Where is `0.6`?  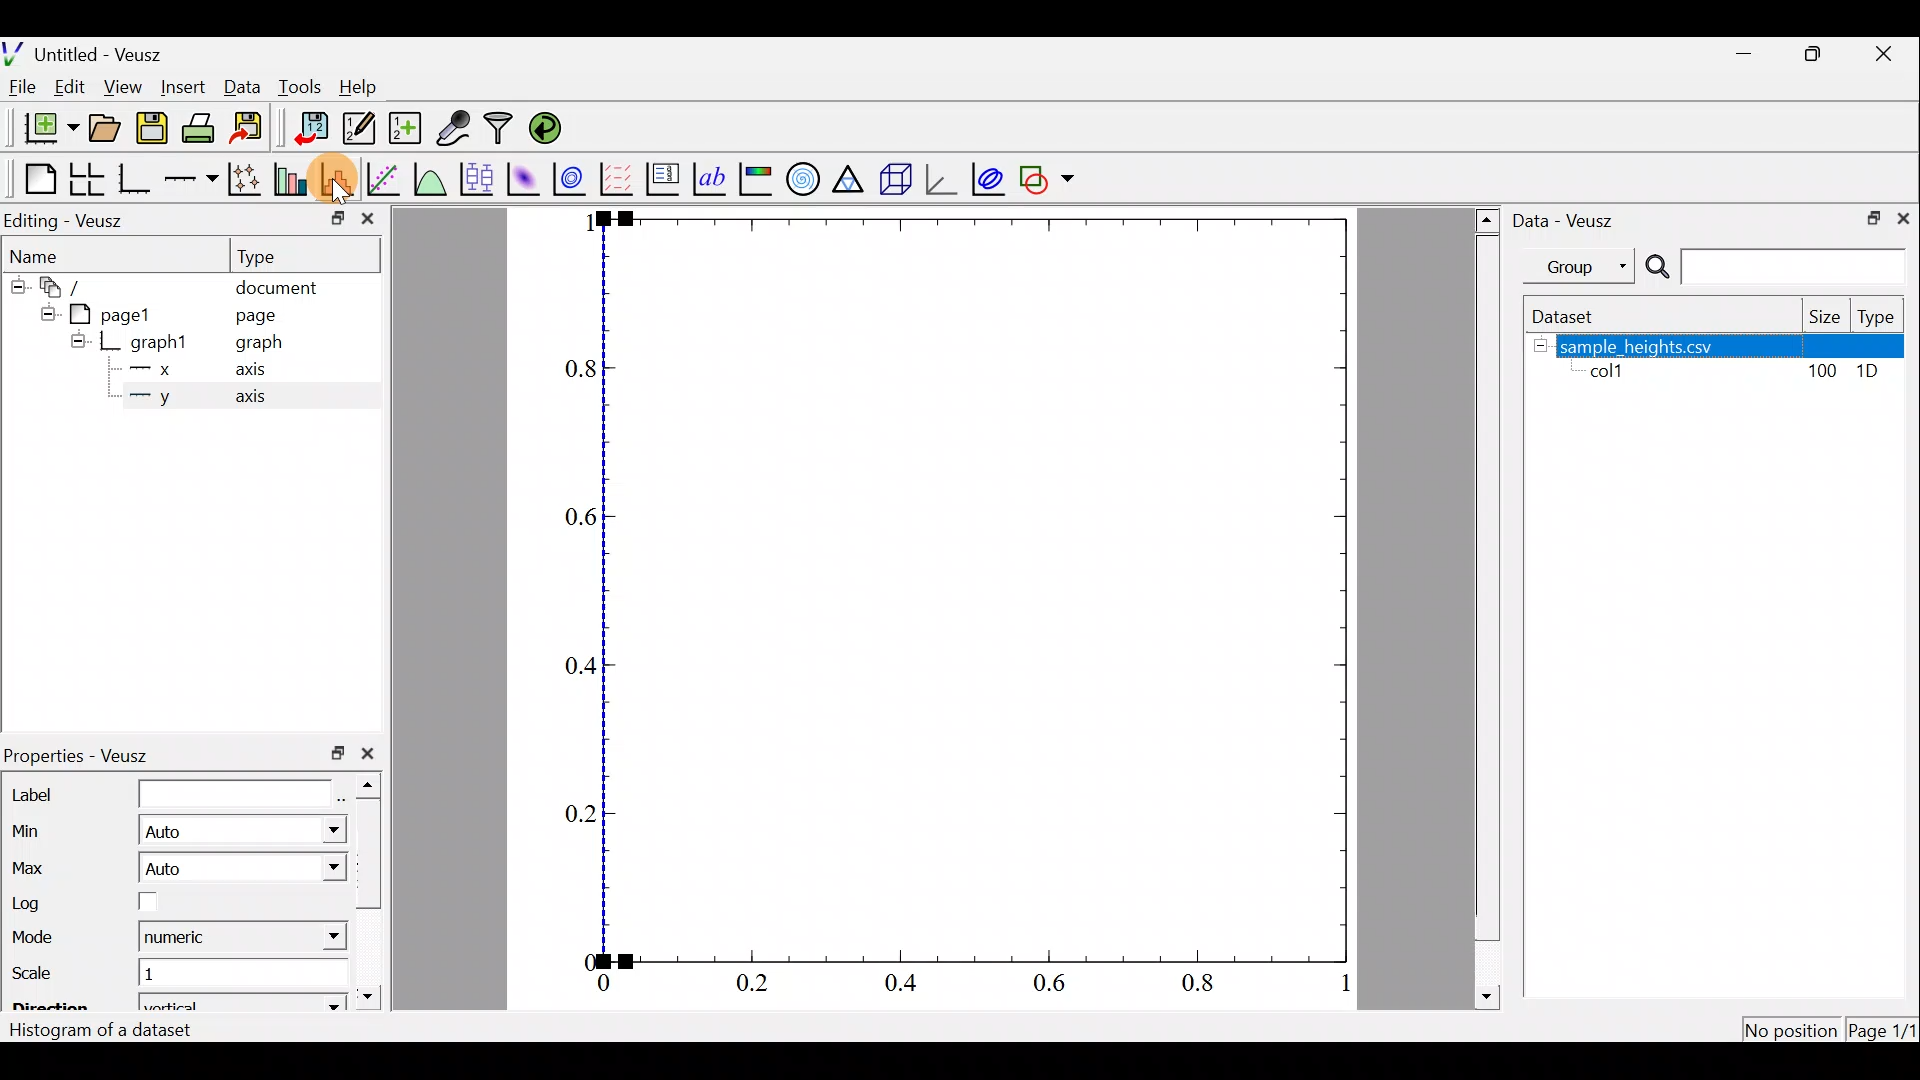
0.6 is located at coordinates (570, 520).